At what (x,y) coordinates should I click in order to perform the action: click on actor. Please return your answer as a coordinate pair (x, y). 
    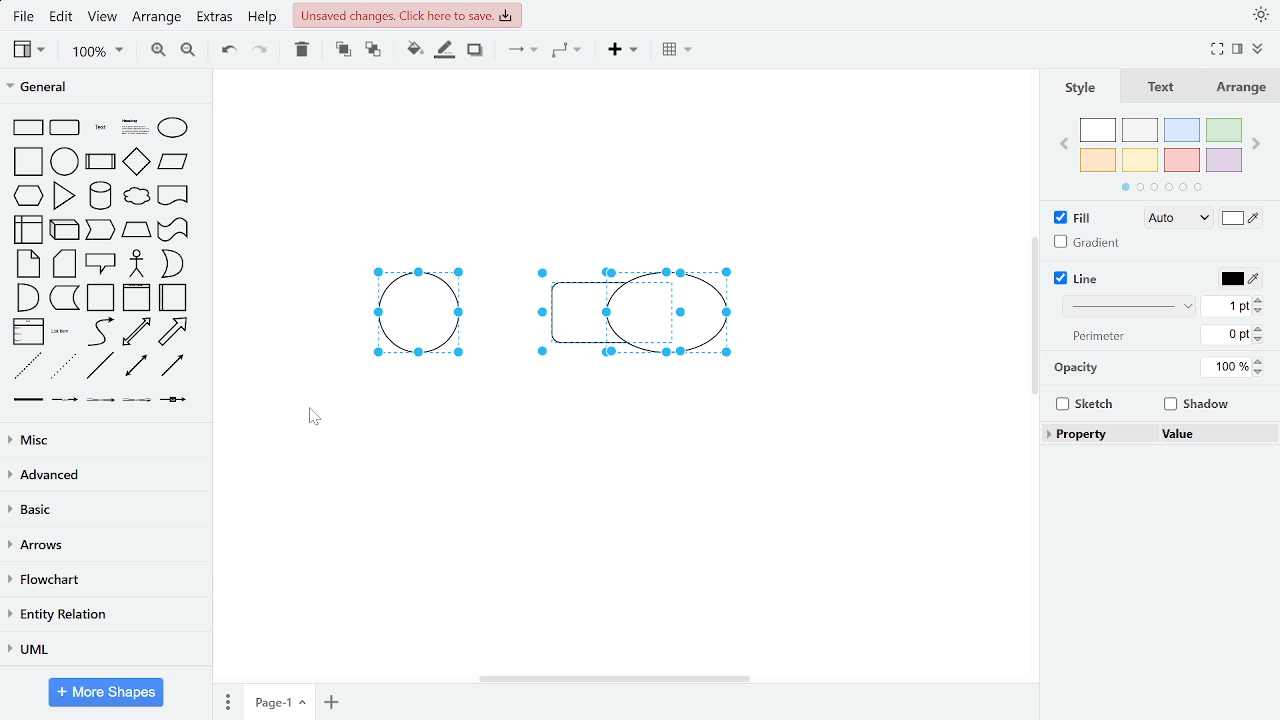
    Looking at the image, I should click on (137, 264).